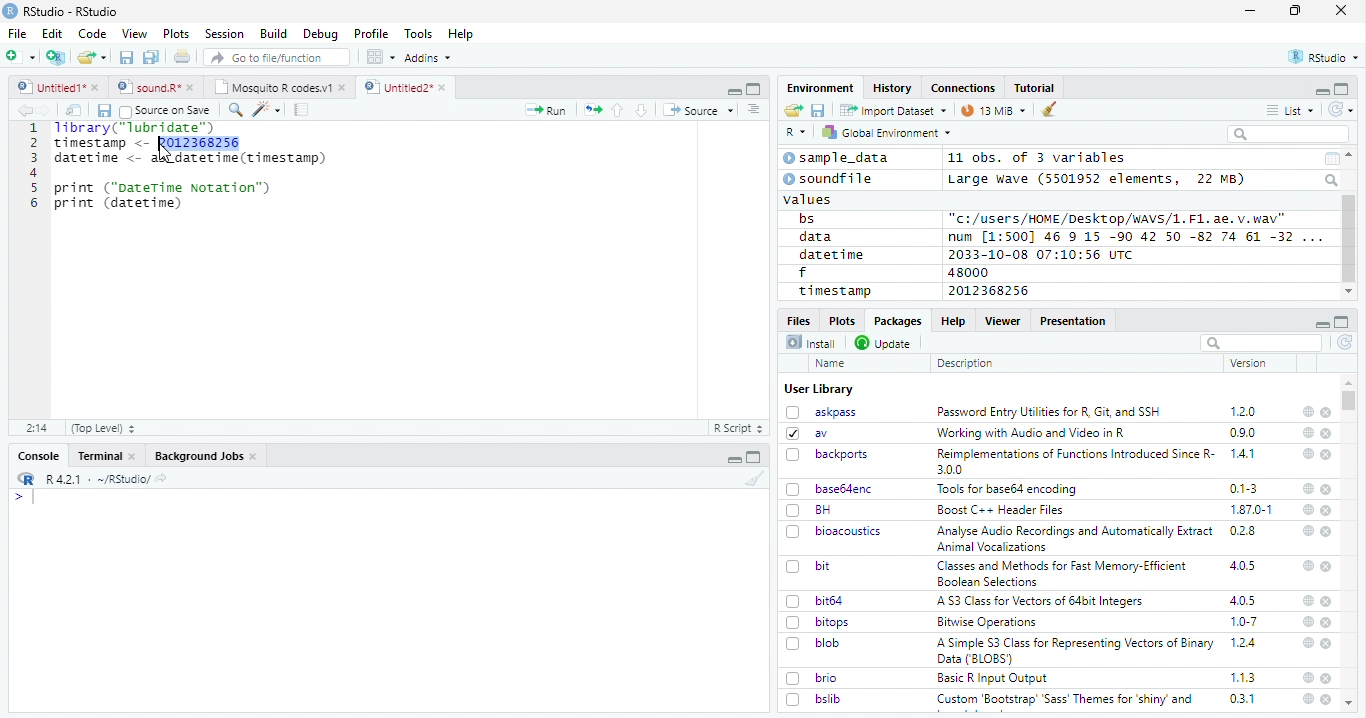  What do you see at coordinates (888, 131) in the screenshot?
I see `Global Environment` at bounding box center [888, 131].